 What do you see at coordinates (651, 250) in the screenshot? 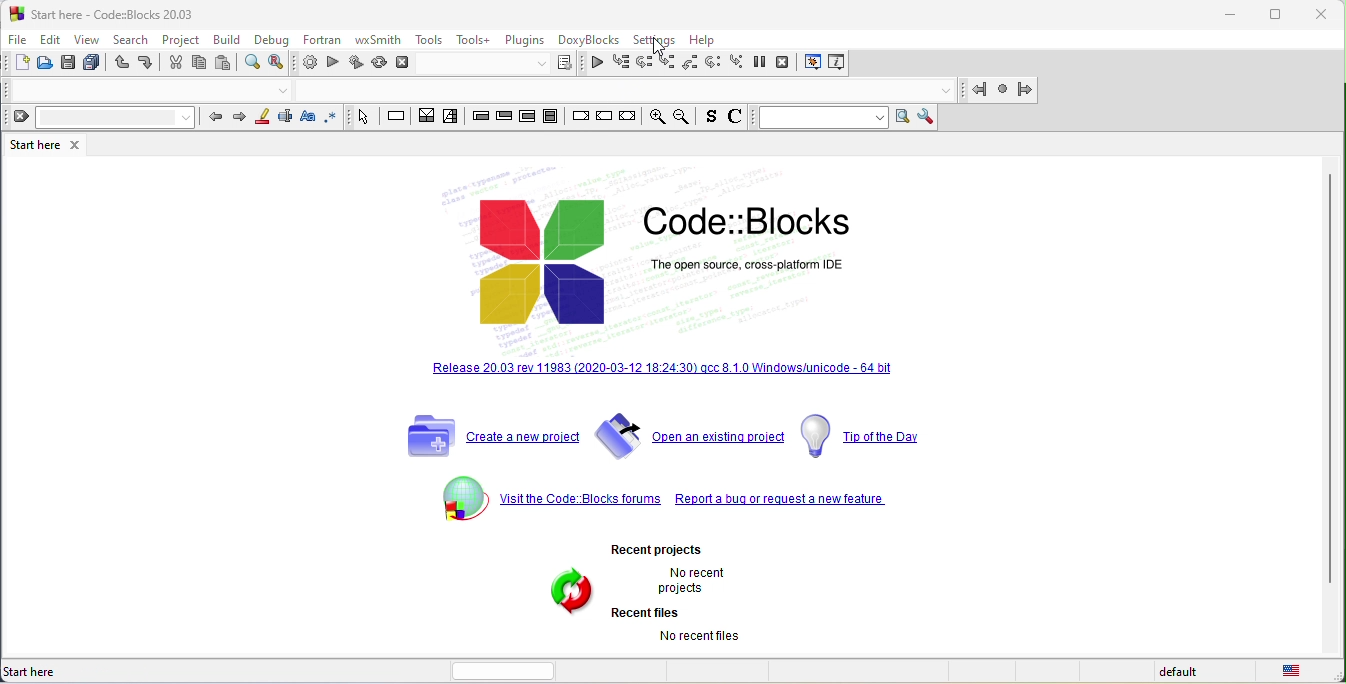
I see `code blocks` at bounding box center [651, 250].